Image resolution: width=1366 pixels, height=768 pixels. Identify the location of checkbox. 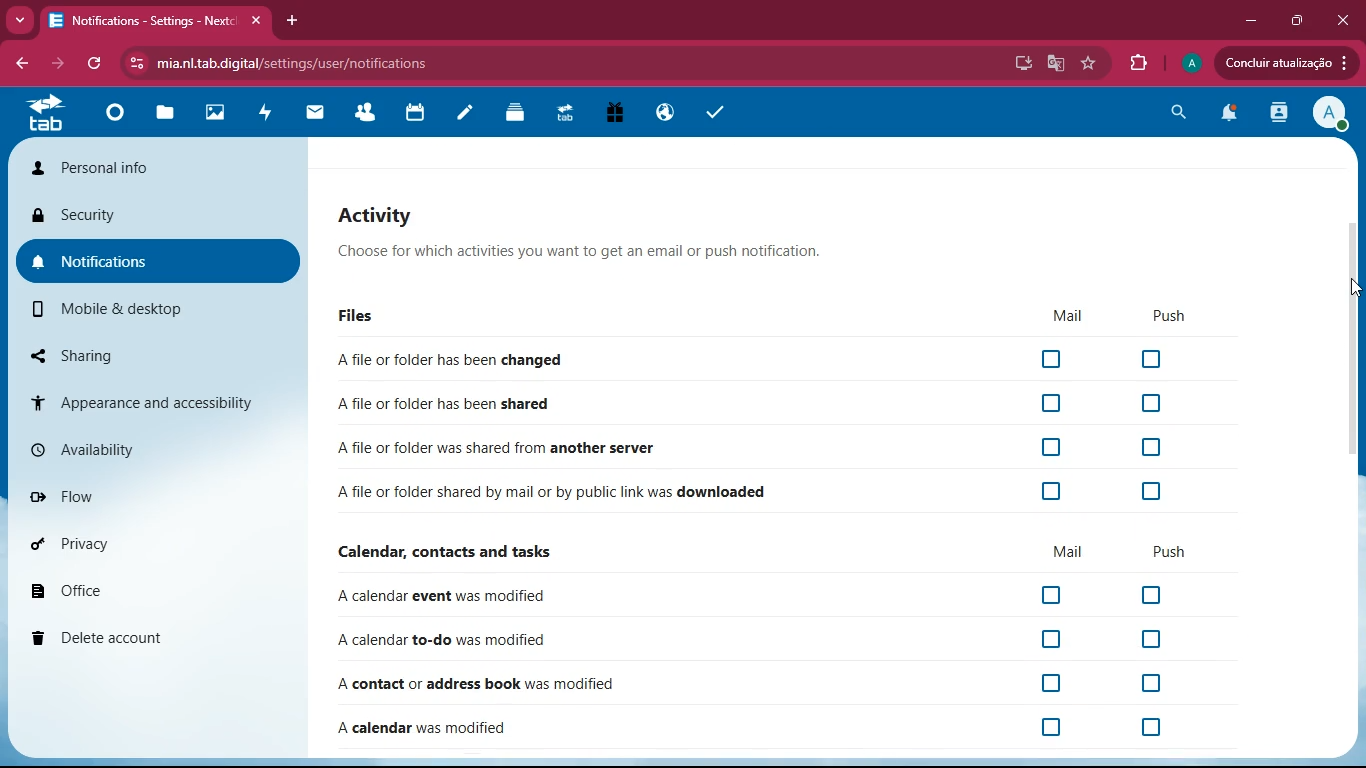
(1151, 449).